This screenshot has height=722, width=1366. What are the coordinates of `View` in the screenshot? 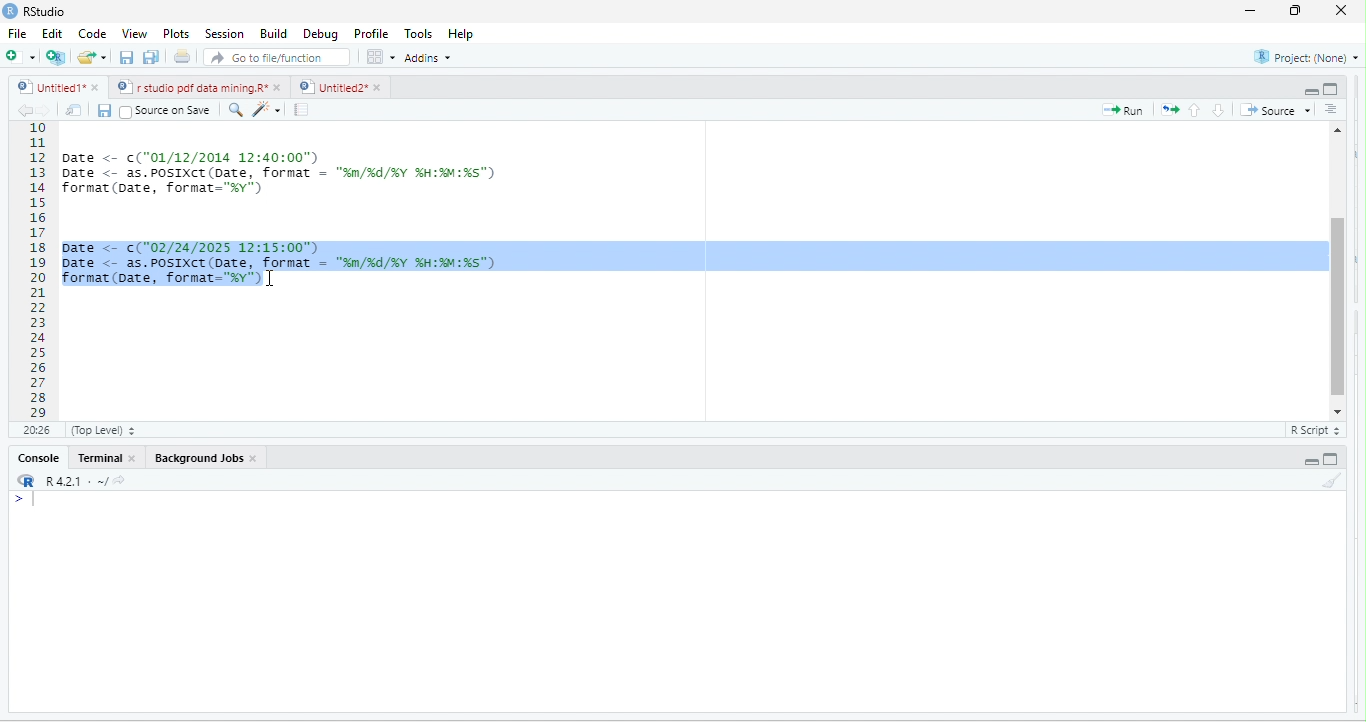 It's located at (134, 33).